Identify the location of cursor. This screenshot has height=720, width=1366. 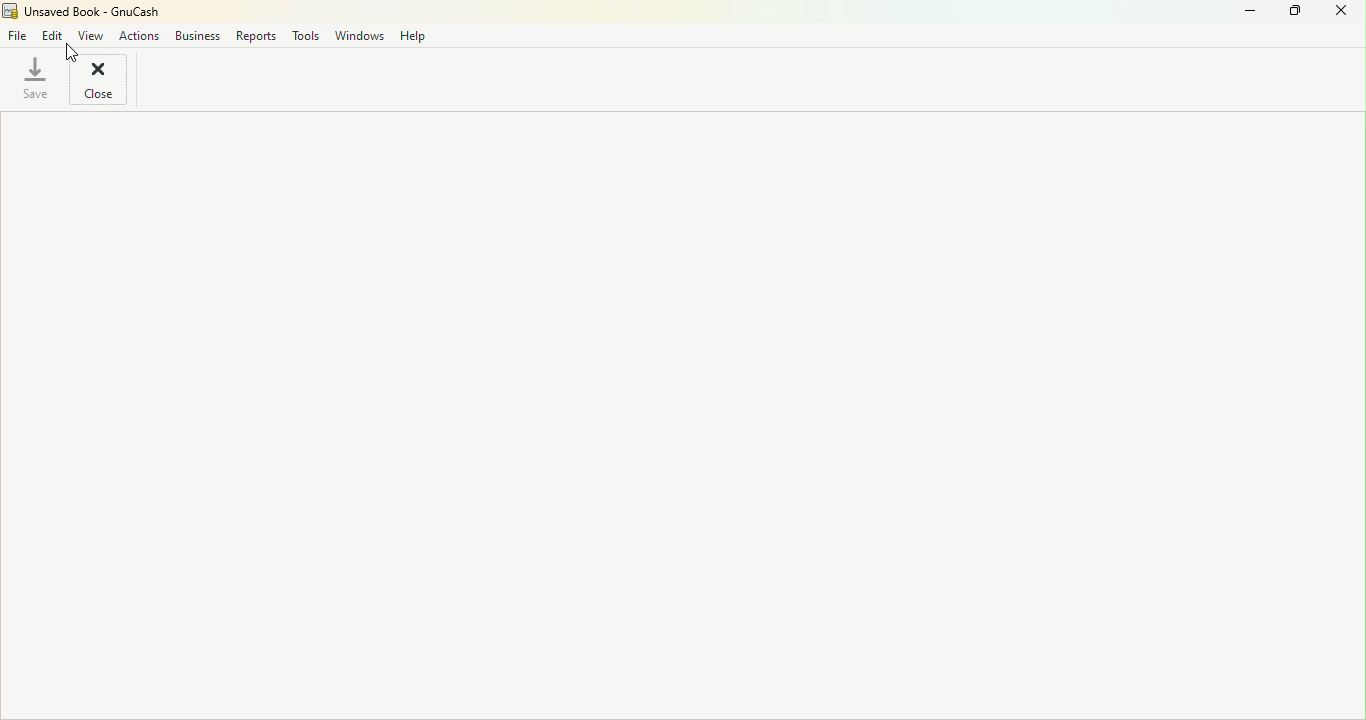
(70, 53).